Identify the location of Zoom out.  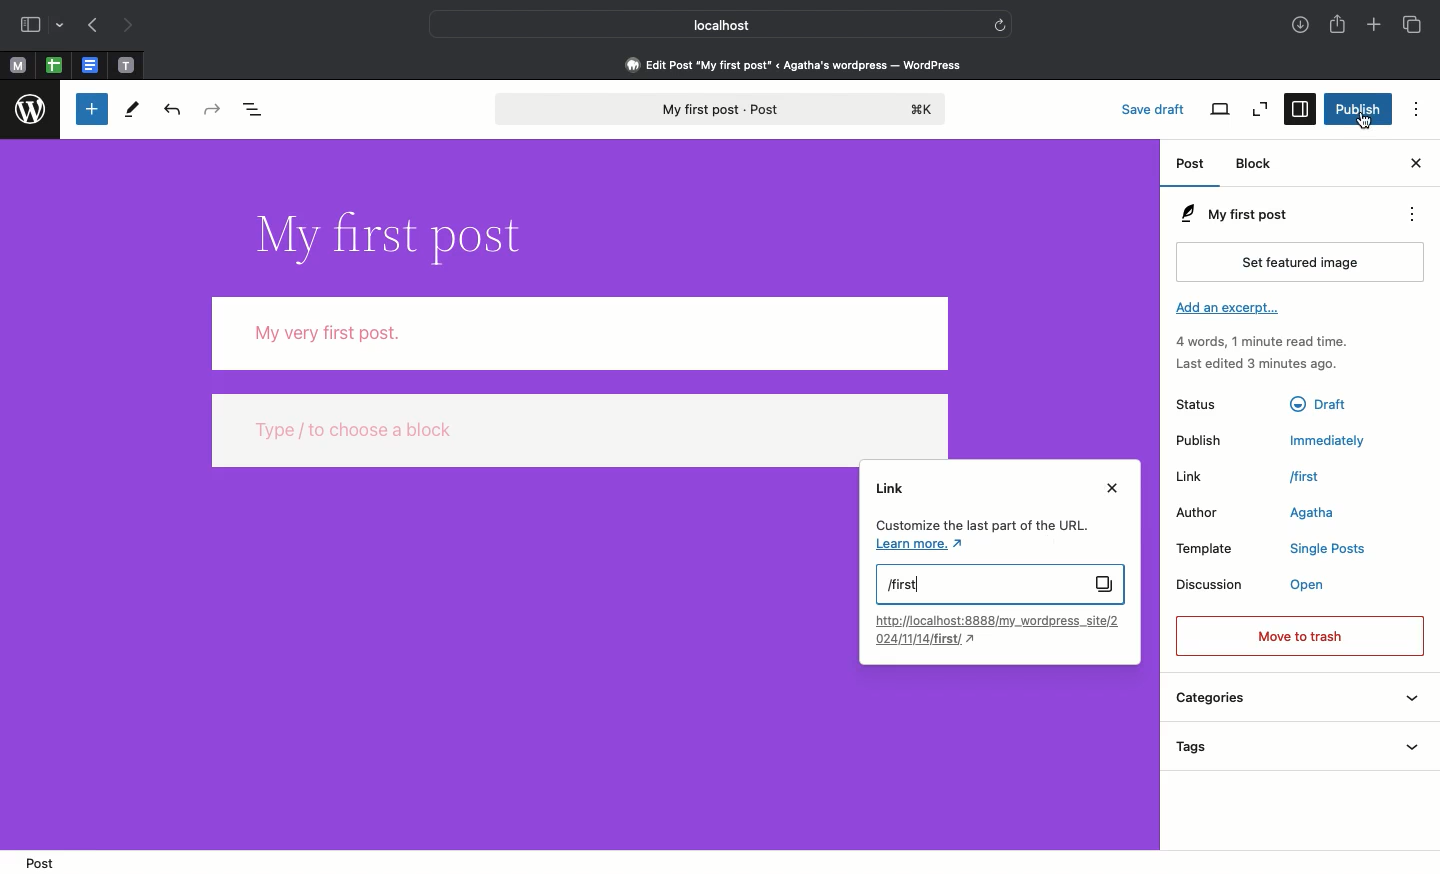
(1262, 111).